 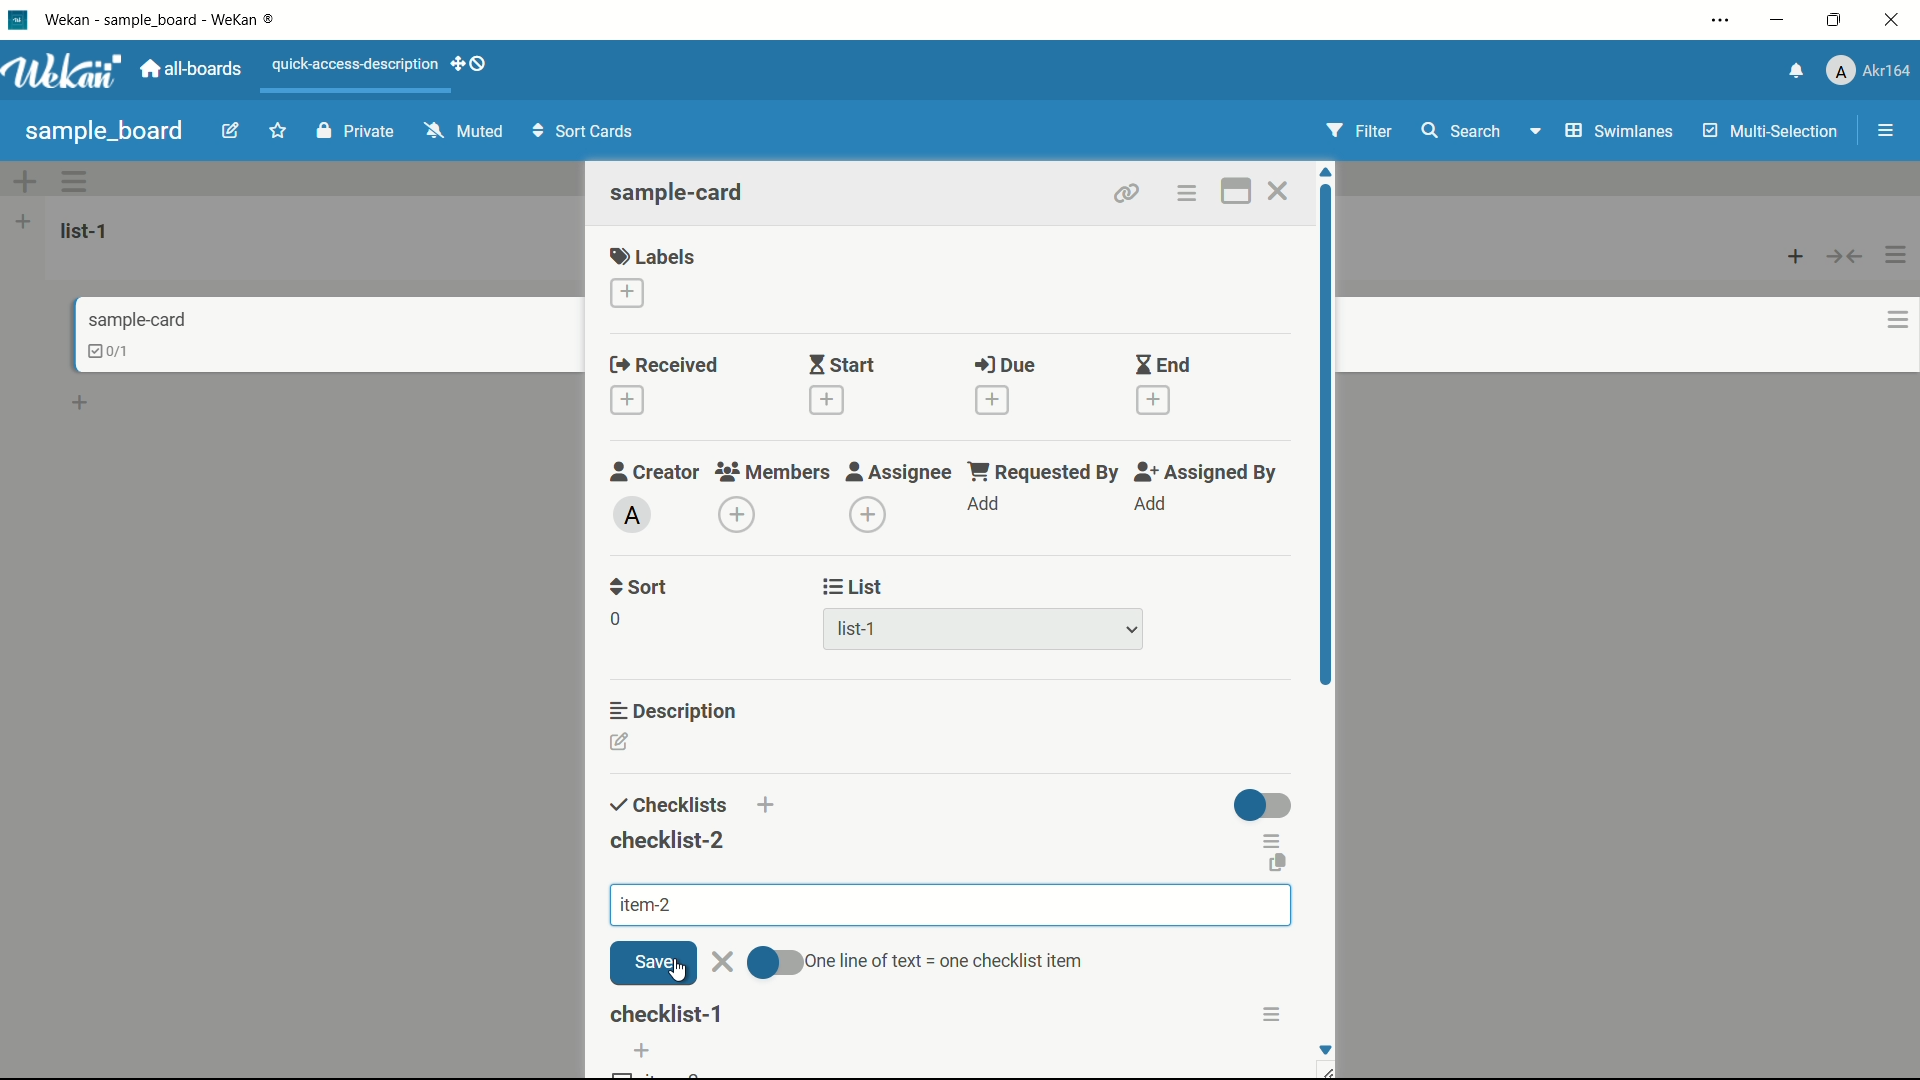 I want to click on scroll up, so click(x=1328, y=172).